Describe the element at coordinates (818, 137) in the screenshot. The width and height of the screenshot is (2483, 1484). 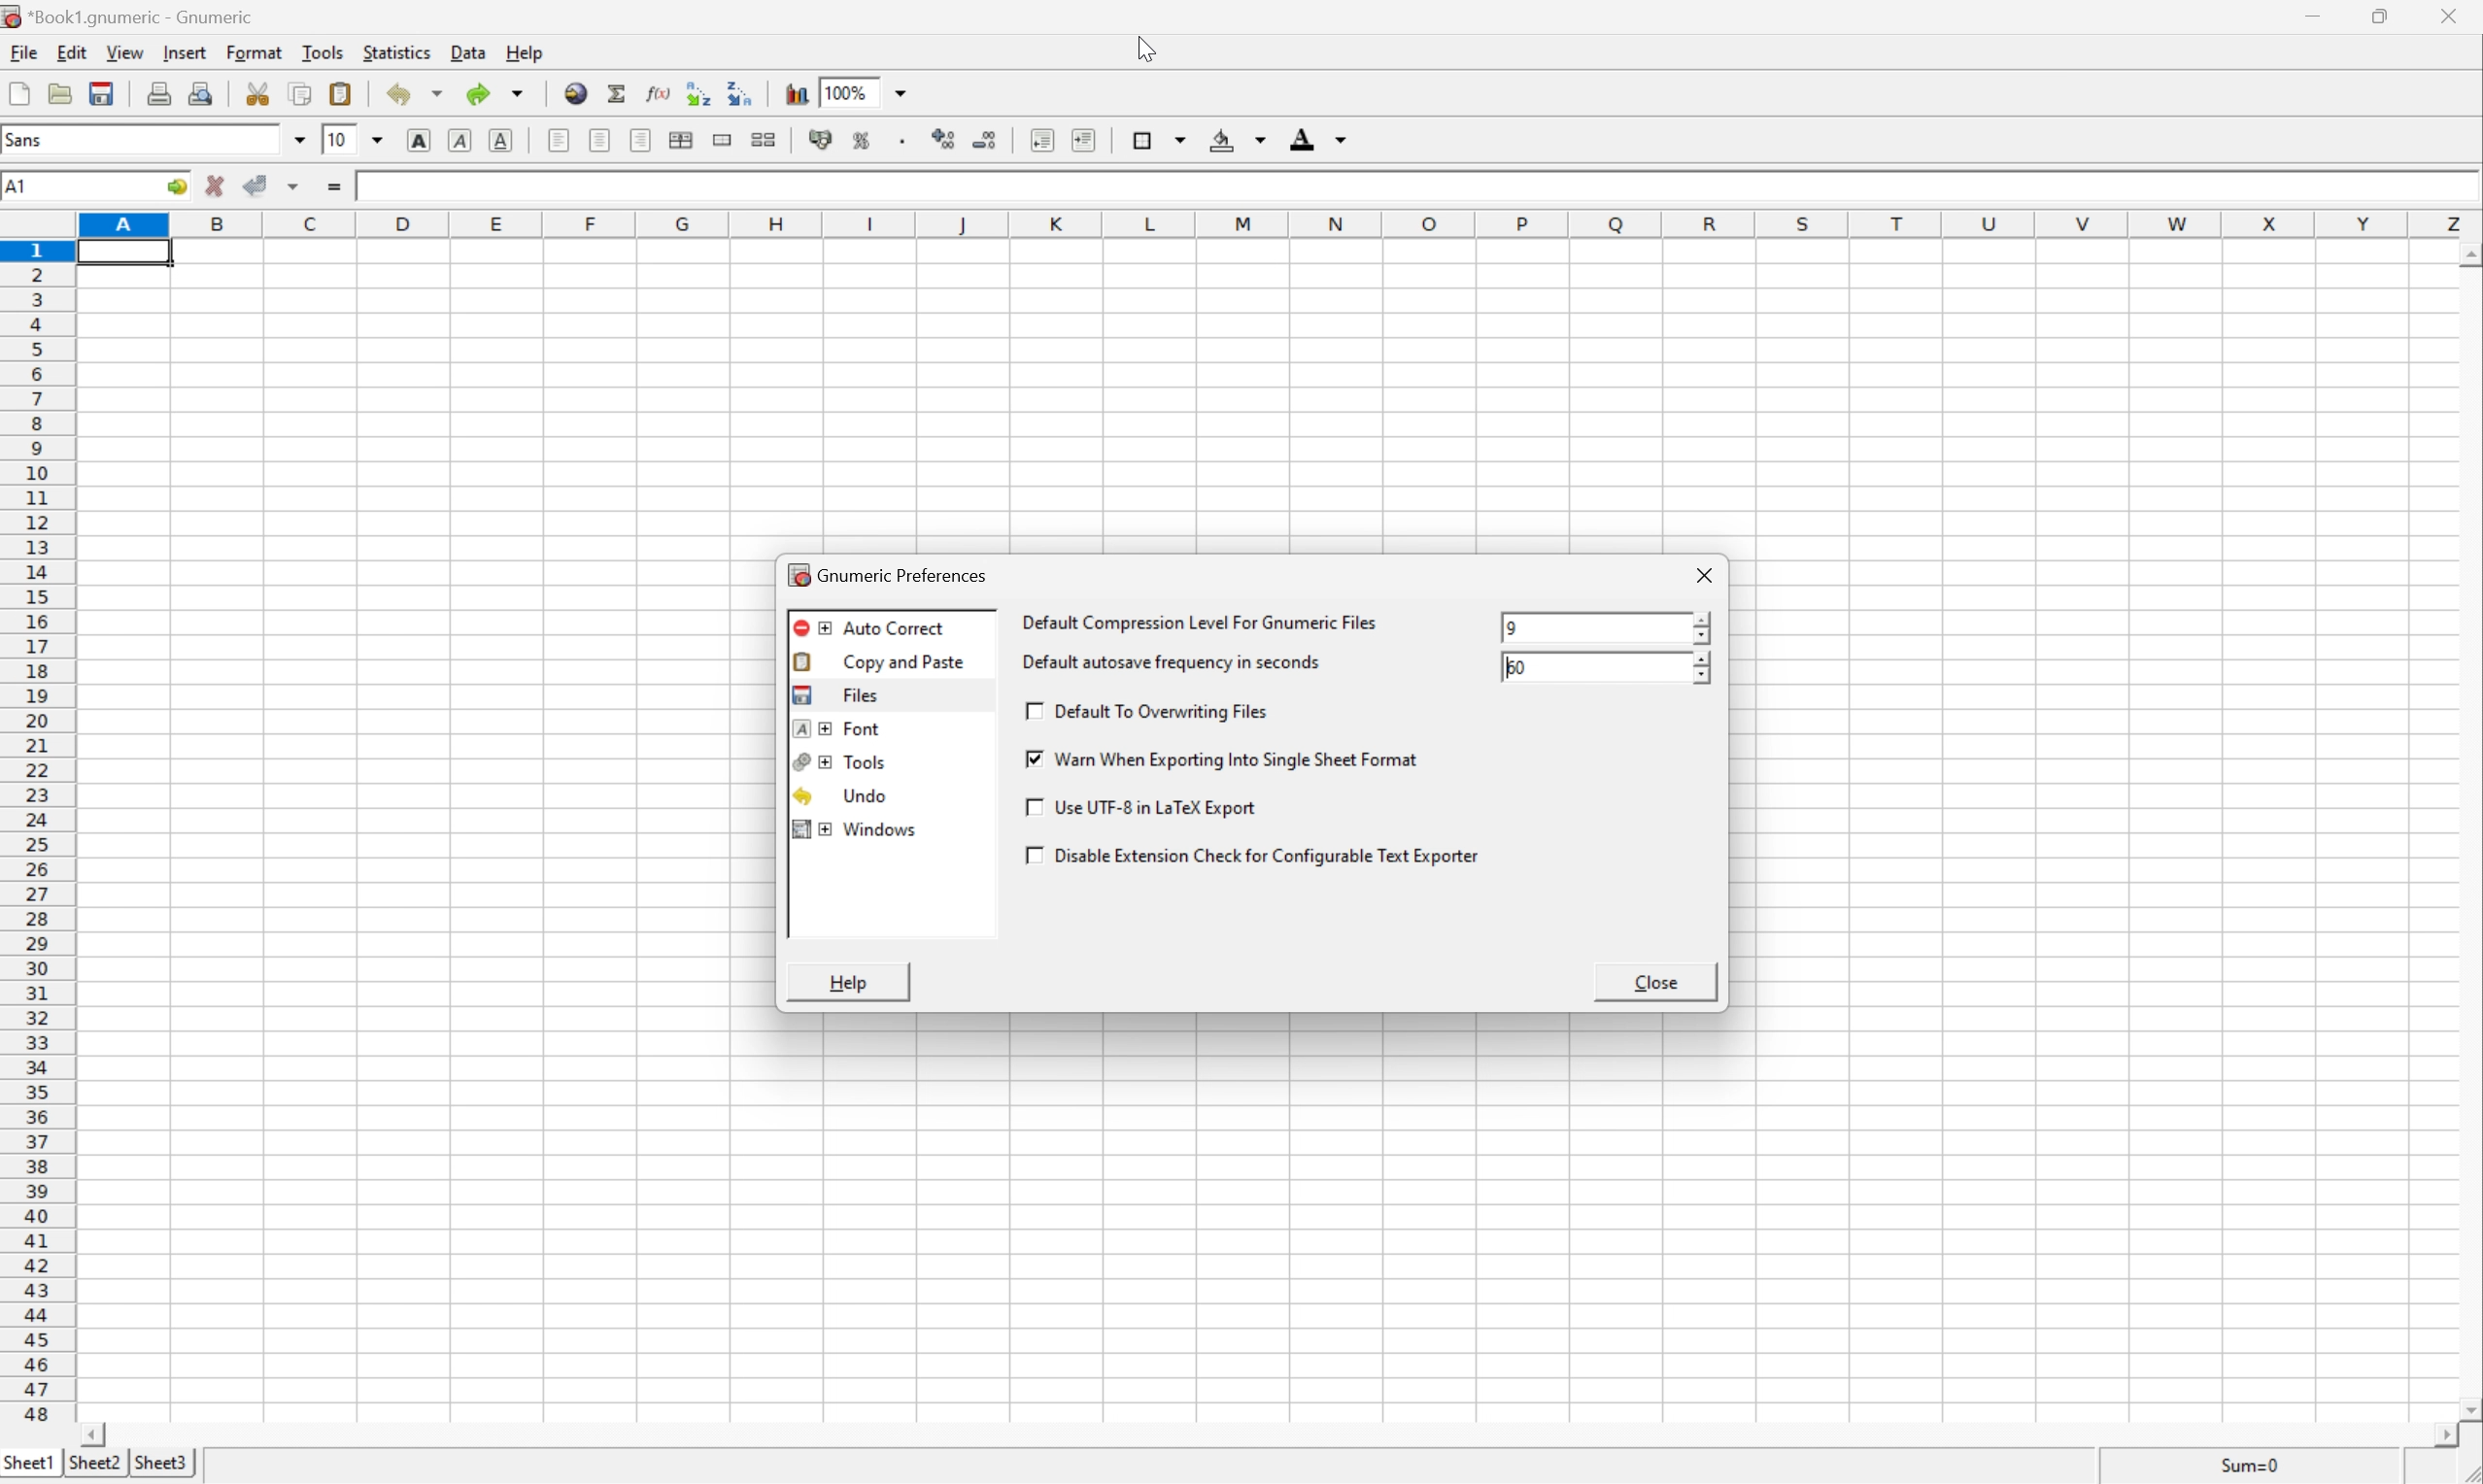
I see `format selection as accounting` at that location.